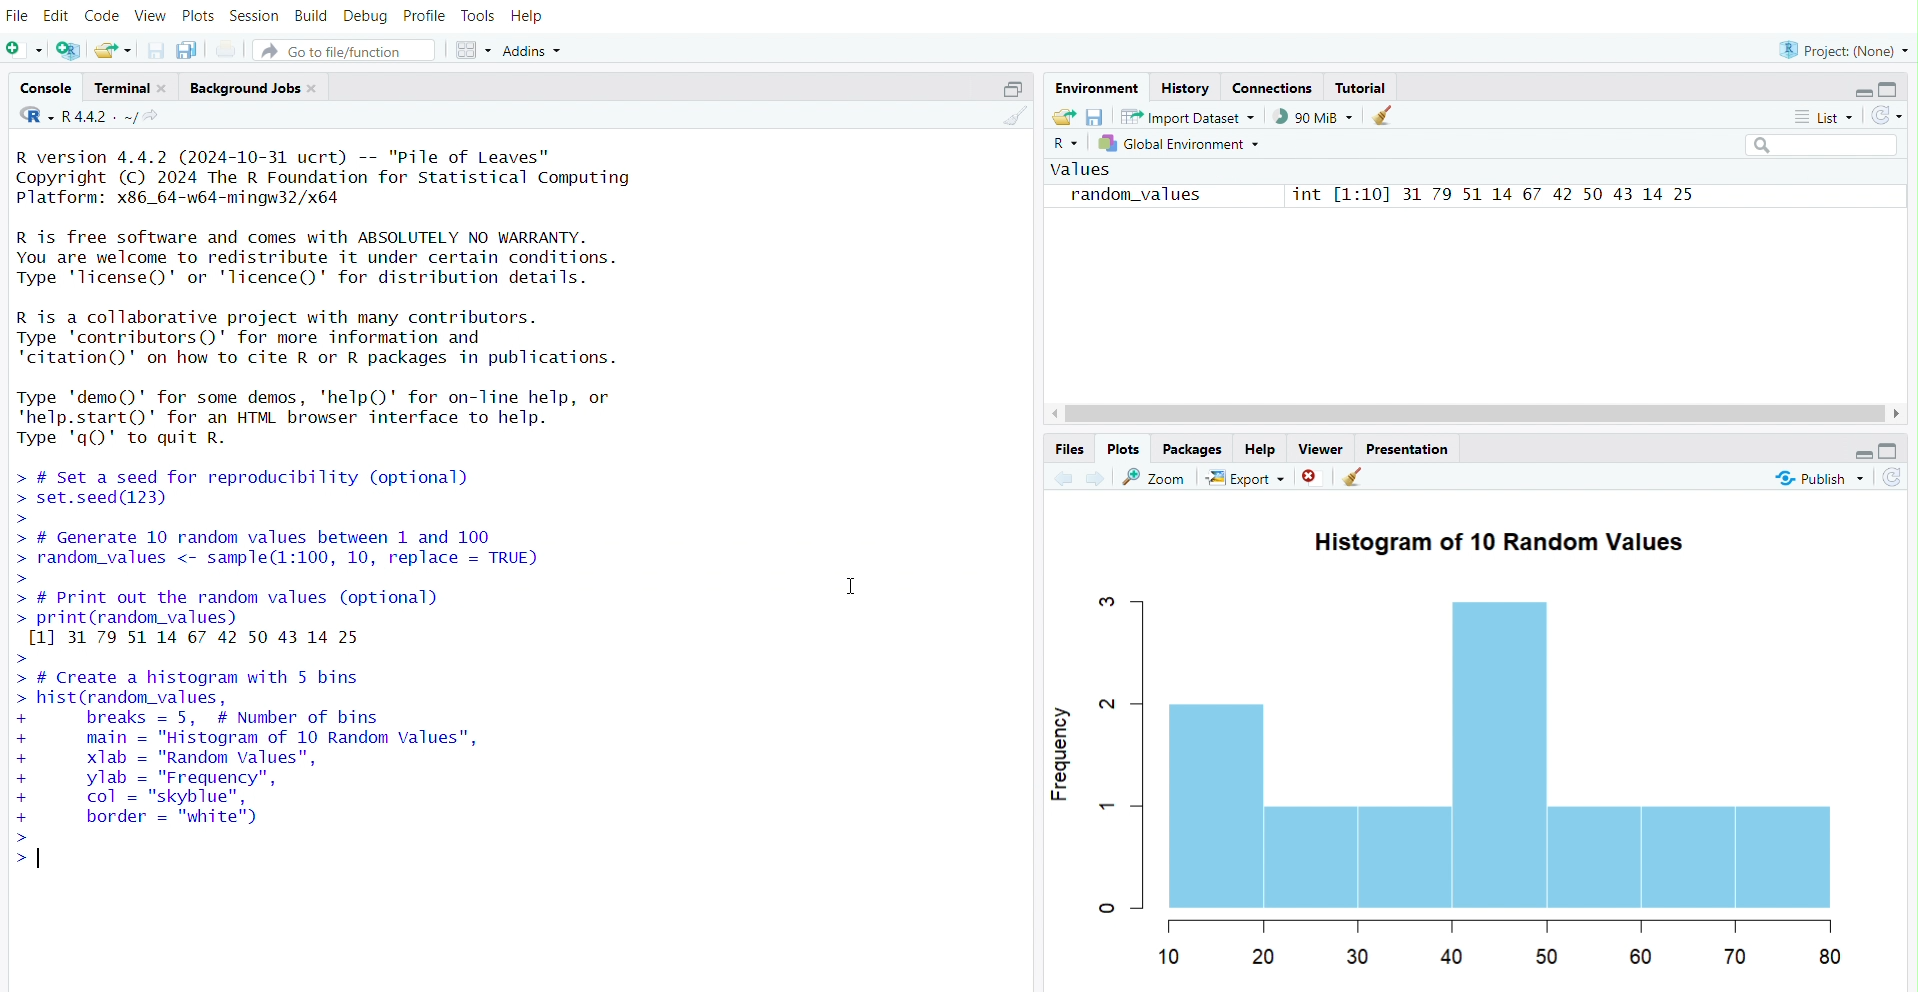 The width and height of the screenshot is (1918, 992). I want to click on edit, so click(57, 13).